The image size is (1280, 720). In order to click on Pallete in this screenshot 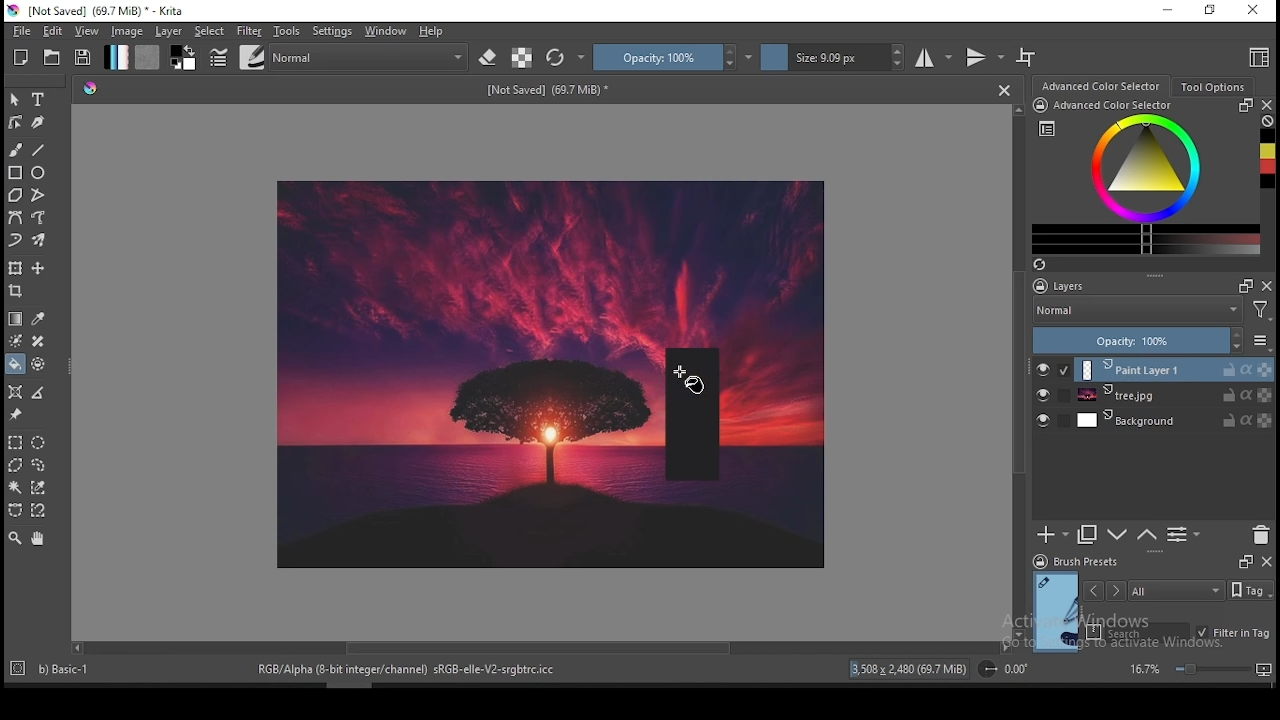, I will do `click(91, 90)`.